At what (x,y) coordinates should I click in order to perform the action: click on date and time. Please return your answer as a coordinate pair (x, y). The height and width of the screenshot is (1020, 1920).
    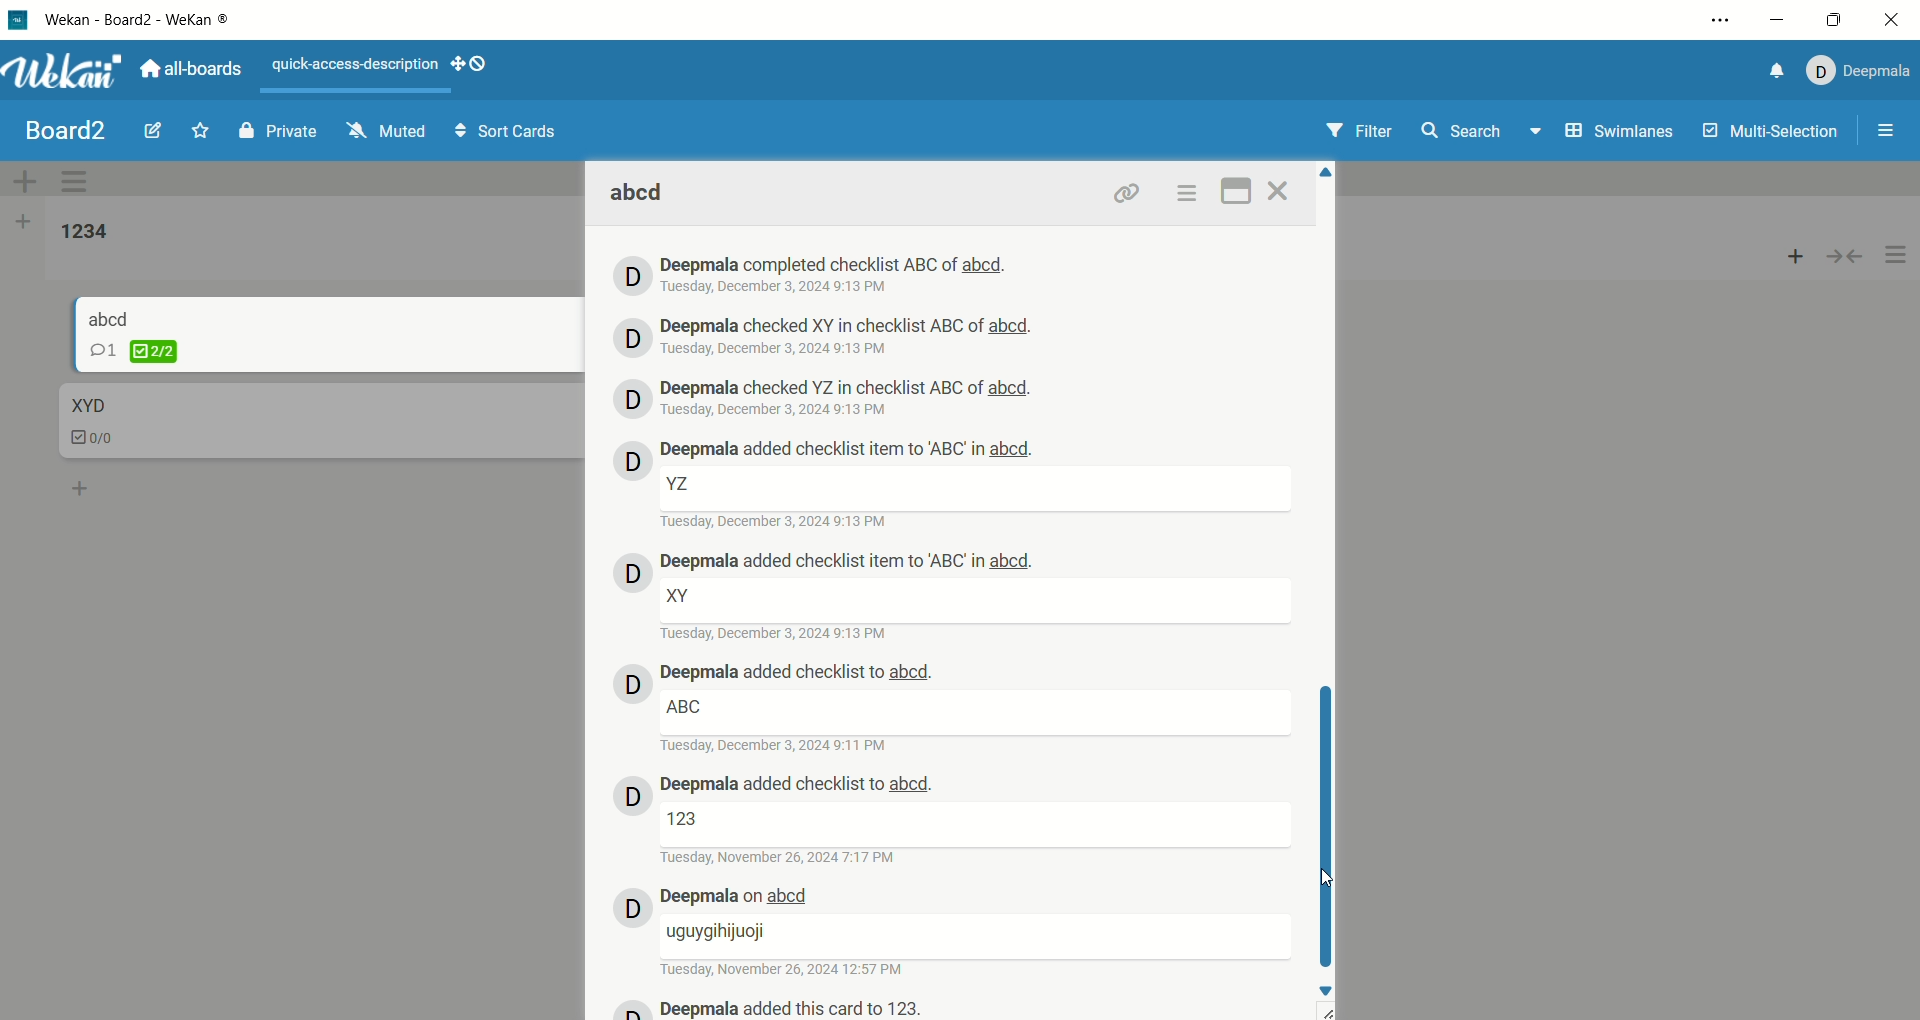
    Looking at the image, I should click on (779, 409).